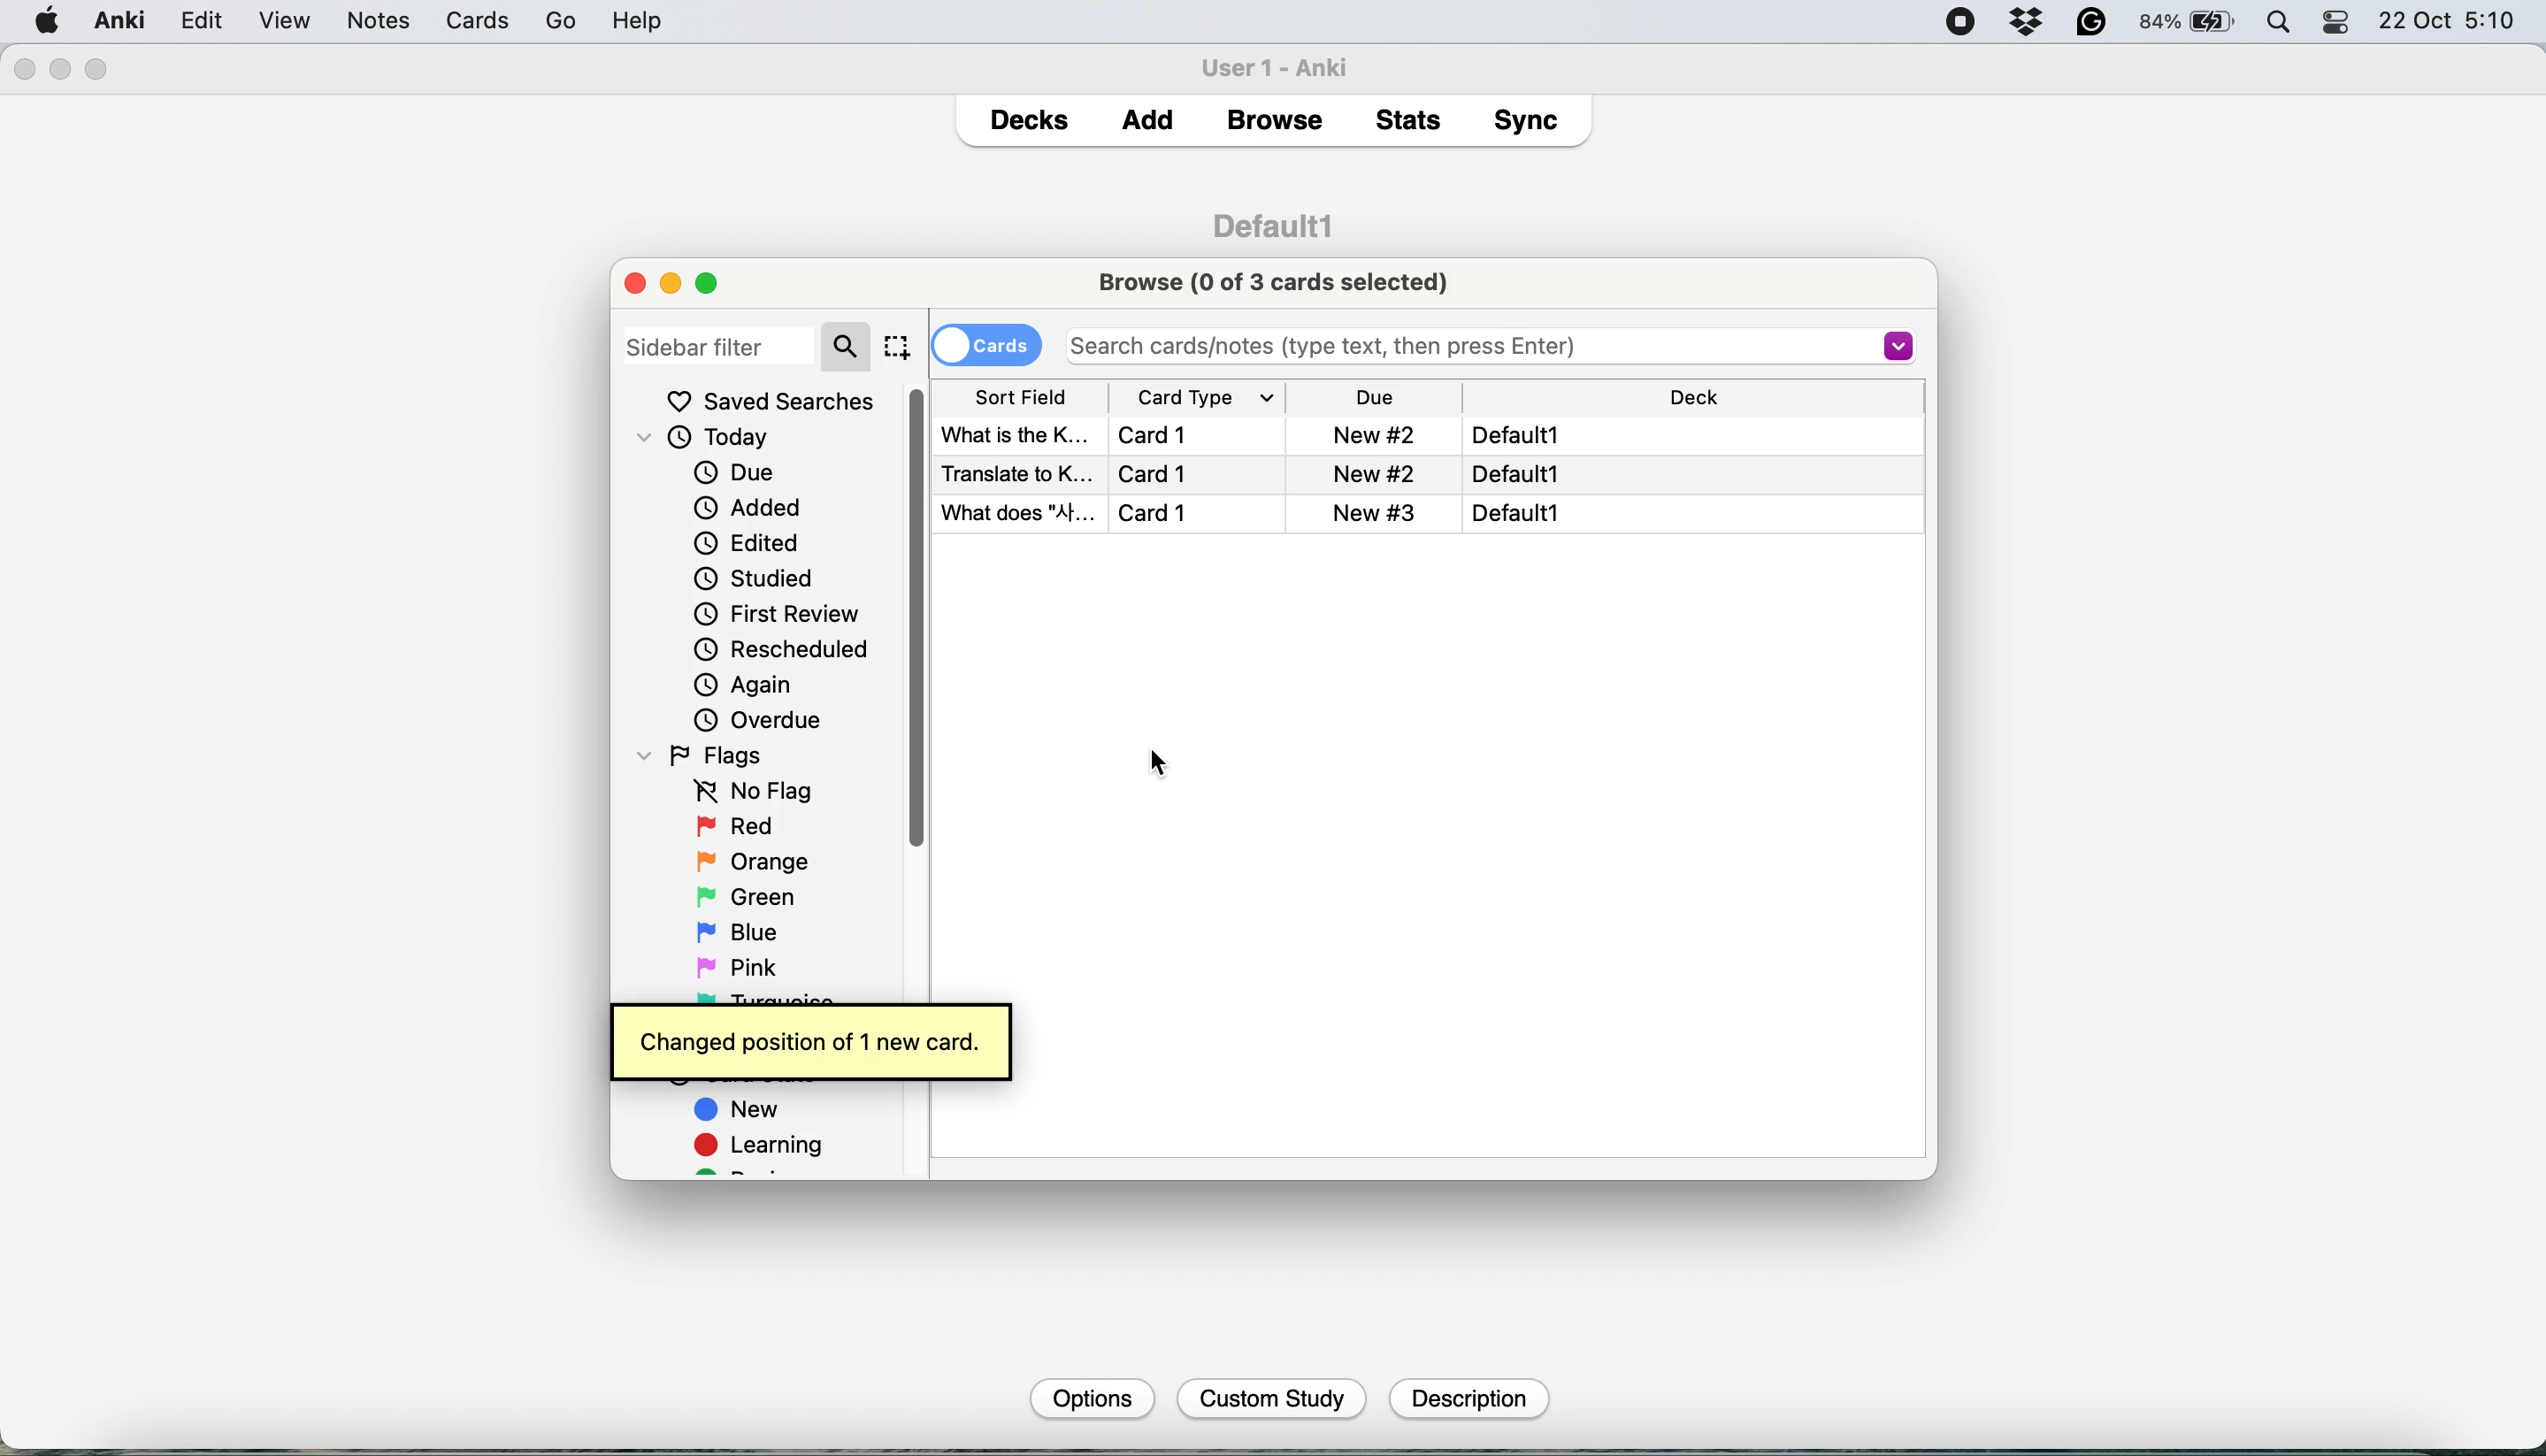 This screenshot has height=1456, width=2546. What do you see at coordinates (1028, 115) in the screenshot?
I see `Decks` at bounding box center [1028, 115].